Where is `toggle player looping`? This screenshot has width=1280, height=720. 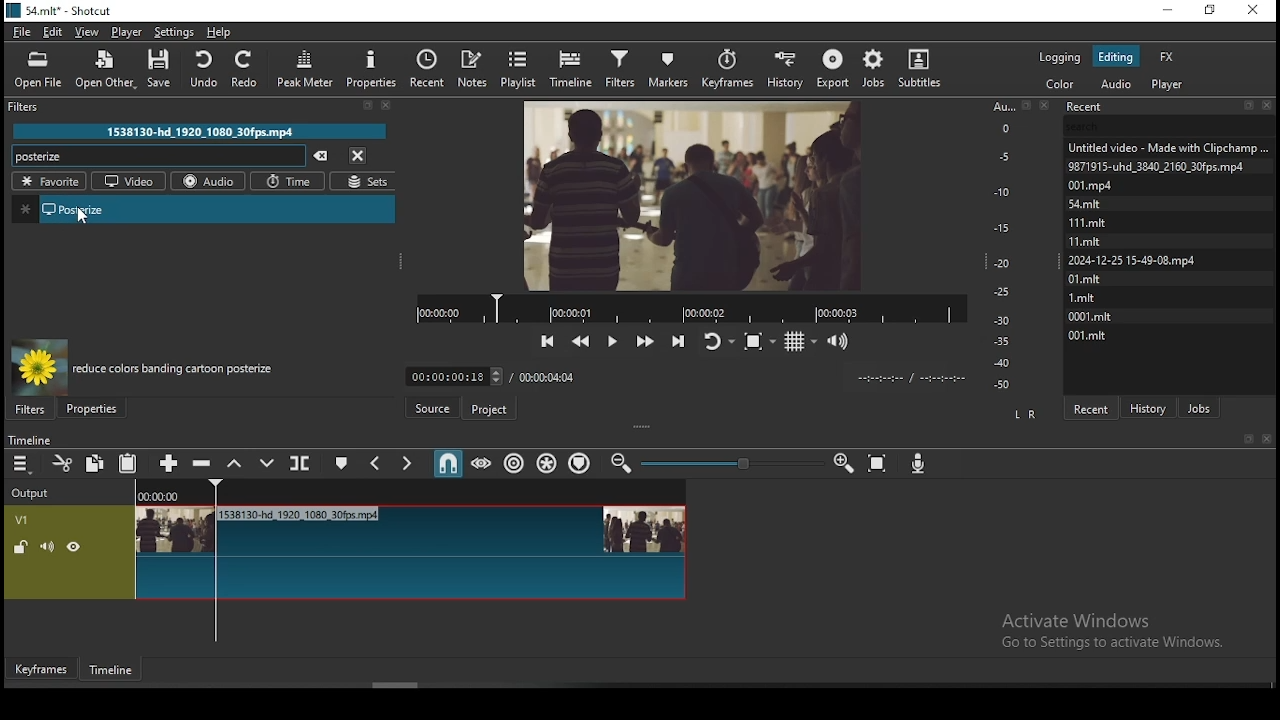 toggle player looping is located at coordinates (717, 339).